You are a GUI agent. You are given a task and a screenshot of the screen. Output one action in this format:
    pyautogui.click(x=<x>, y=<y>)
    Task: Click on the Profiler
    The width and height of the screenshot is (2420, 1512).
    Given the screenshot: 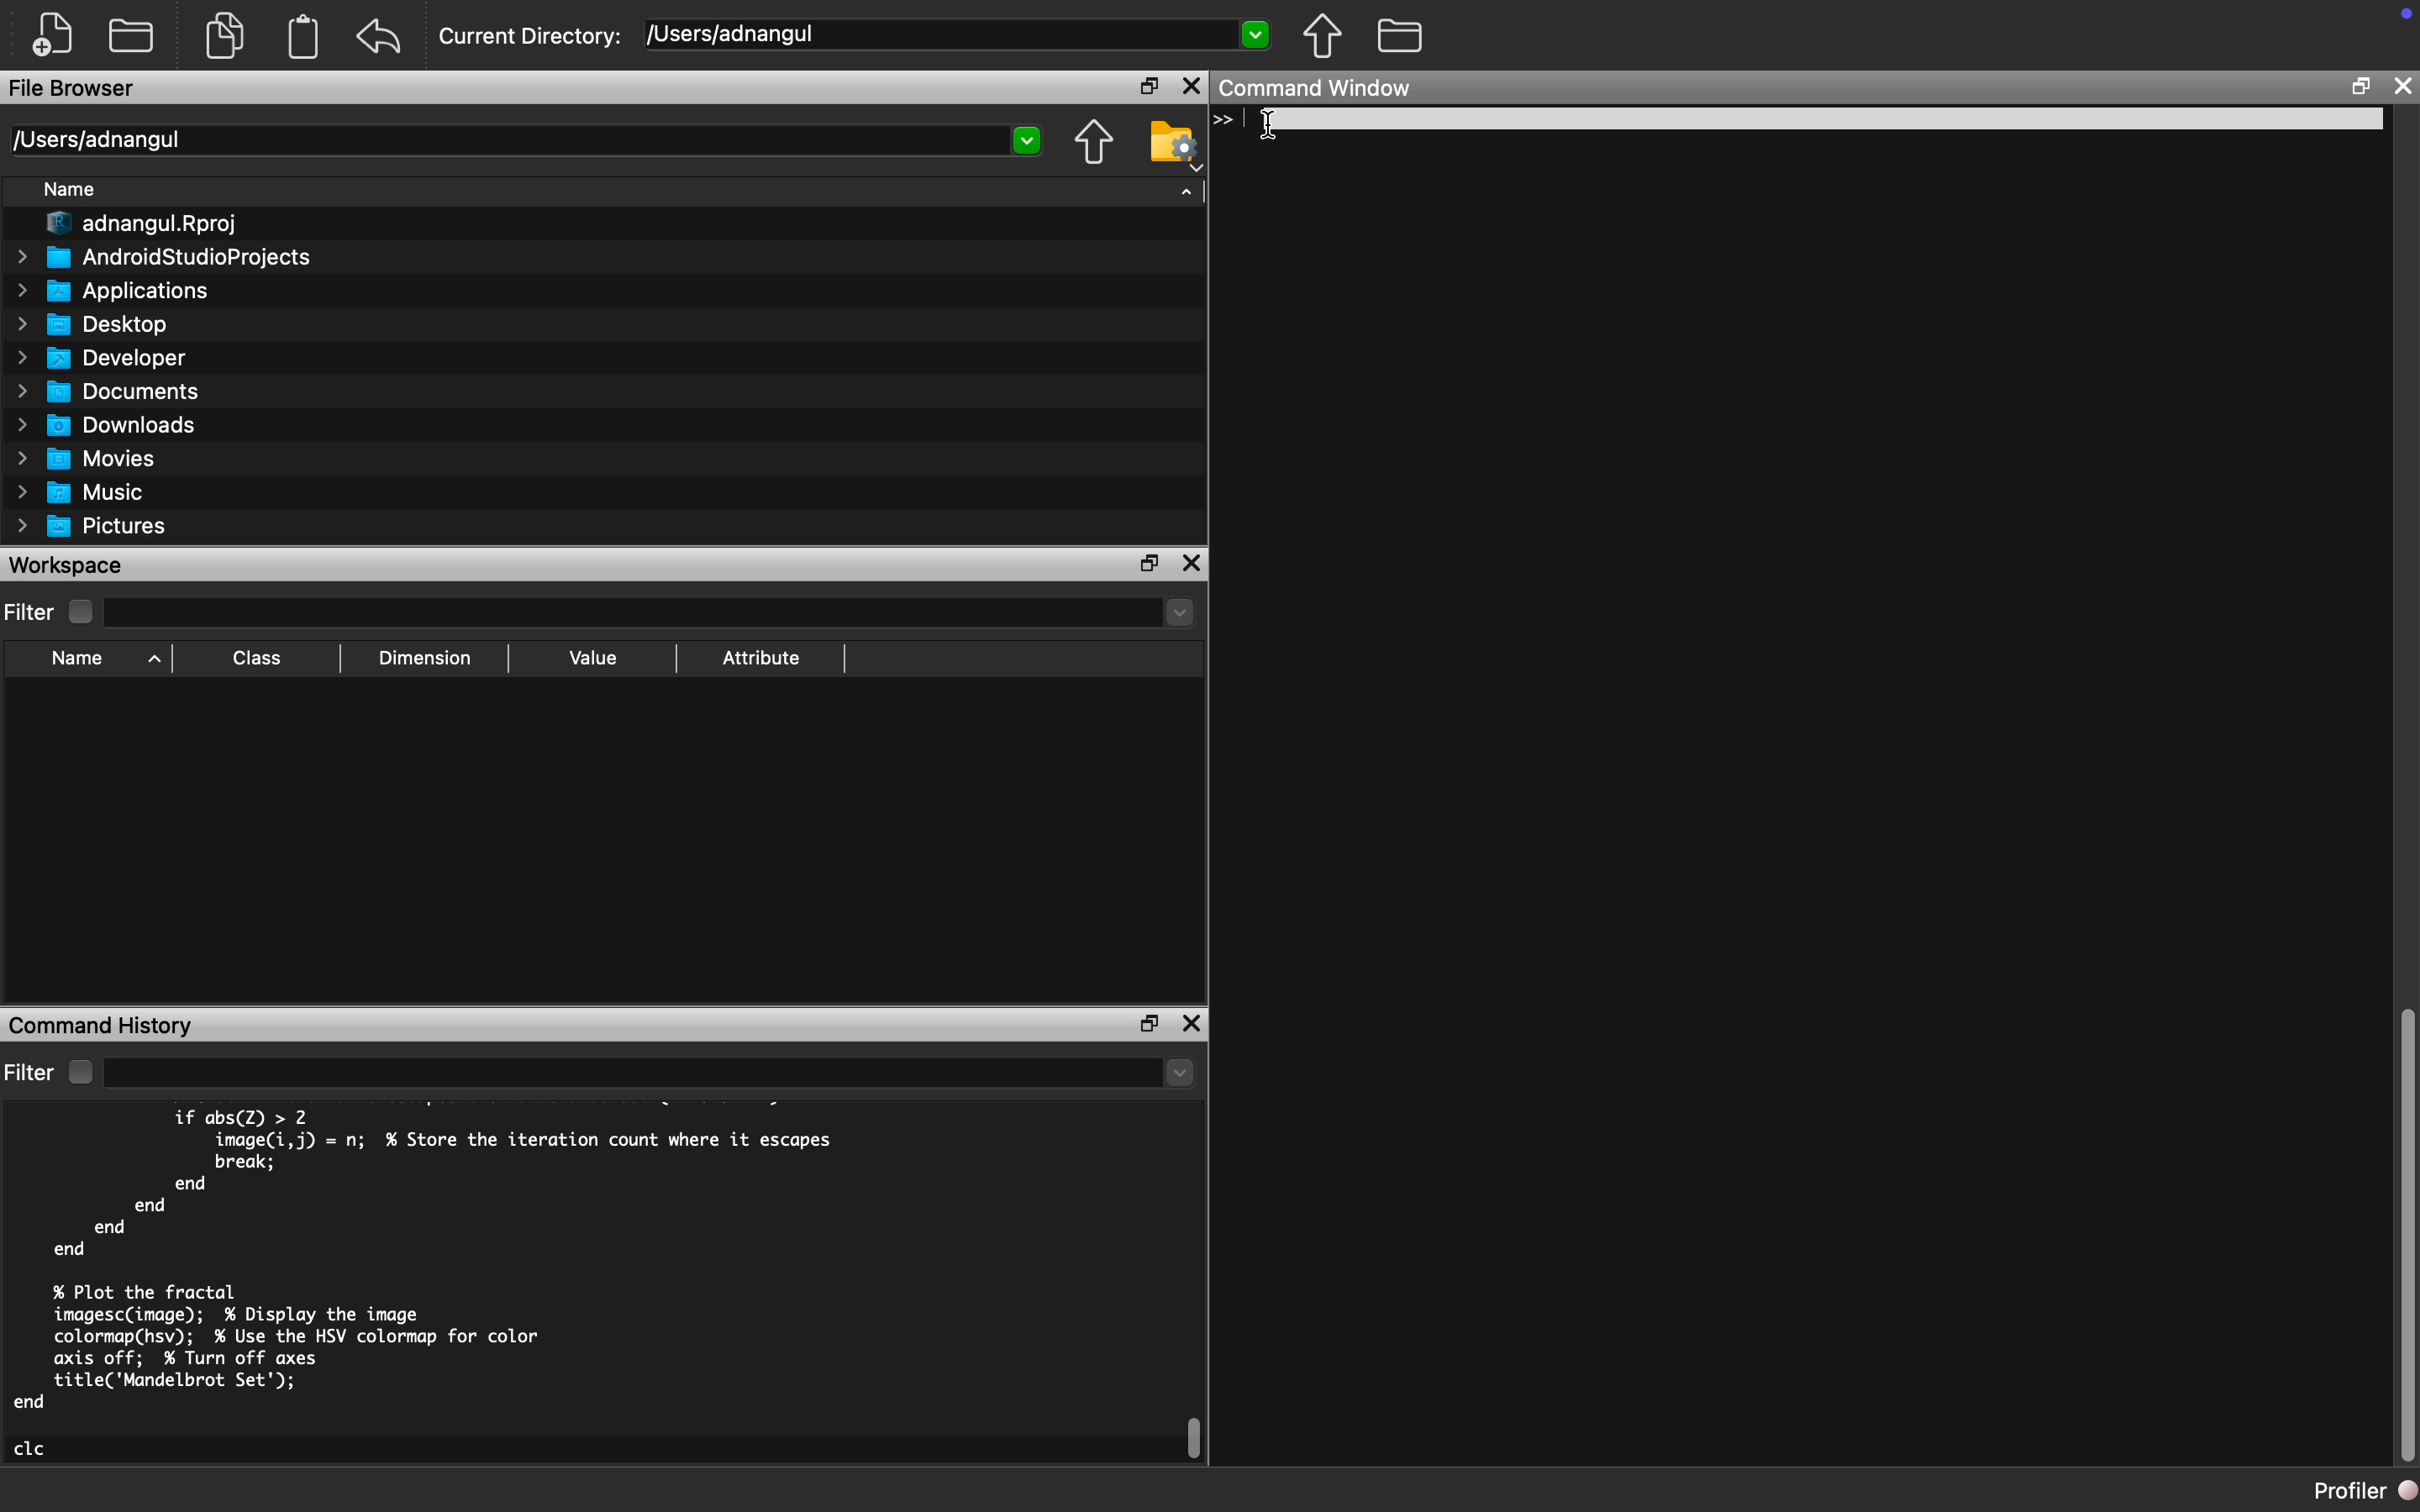 What is the action you would take?
    pyautogui.click(x=2362, y=1494)
    